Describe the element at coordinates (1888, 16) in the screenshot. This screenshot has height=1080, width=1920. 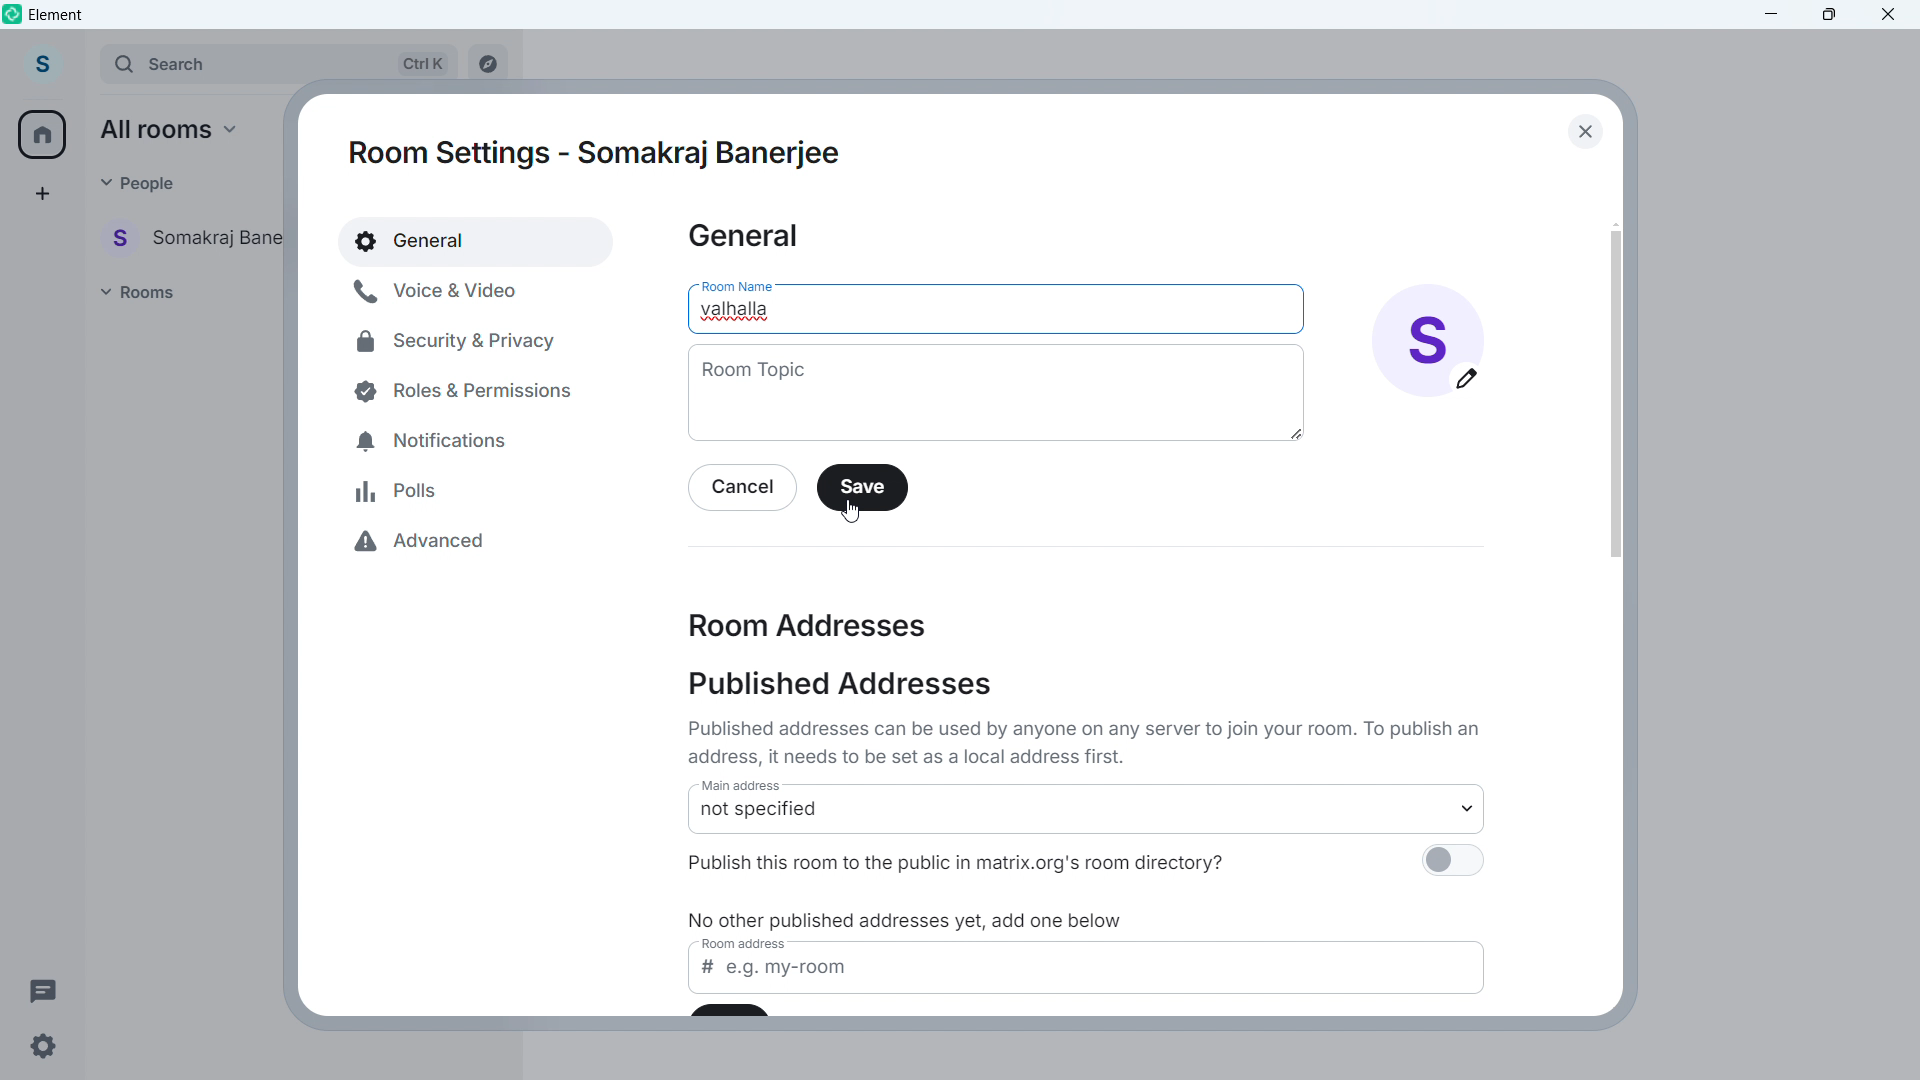
I see `Close ` at that location.